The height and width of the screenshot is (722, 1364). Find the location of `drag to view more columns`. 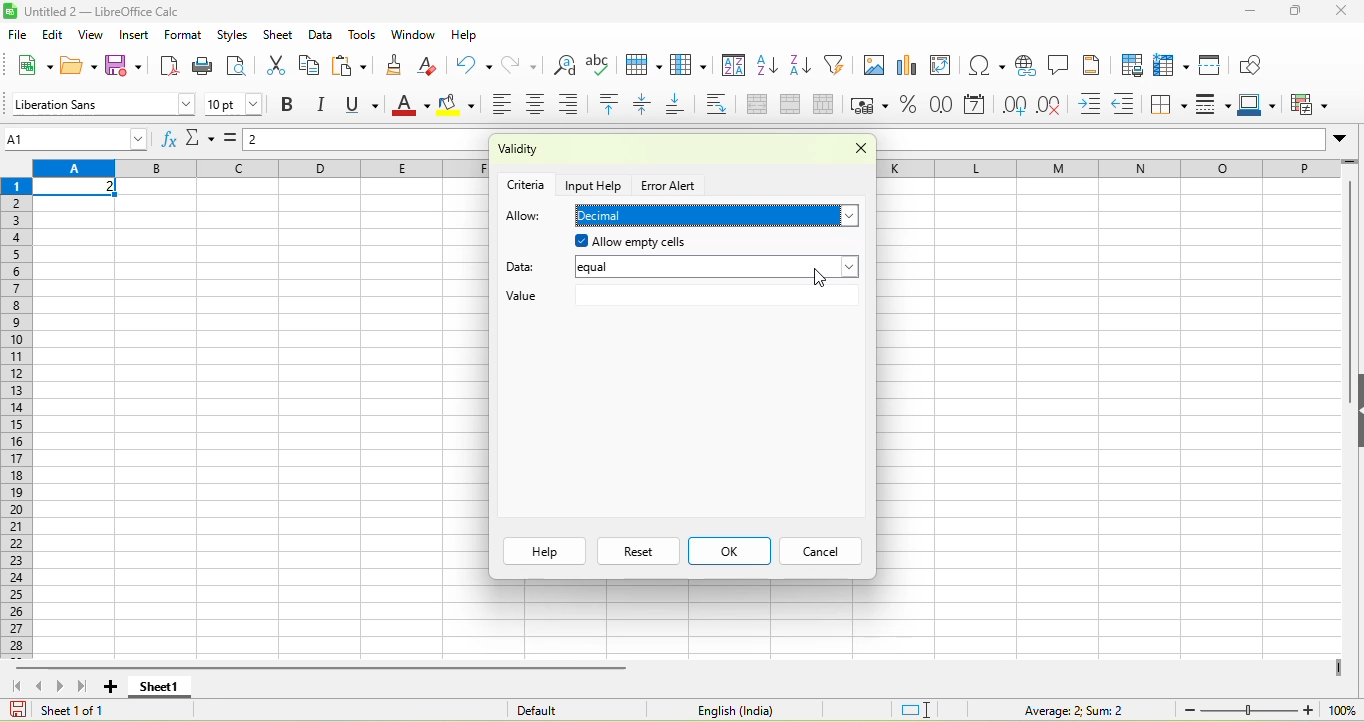

drag to view more columns is located at coordinates (1339, 668).